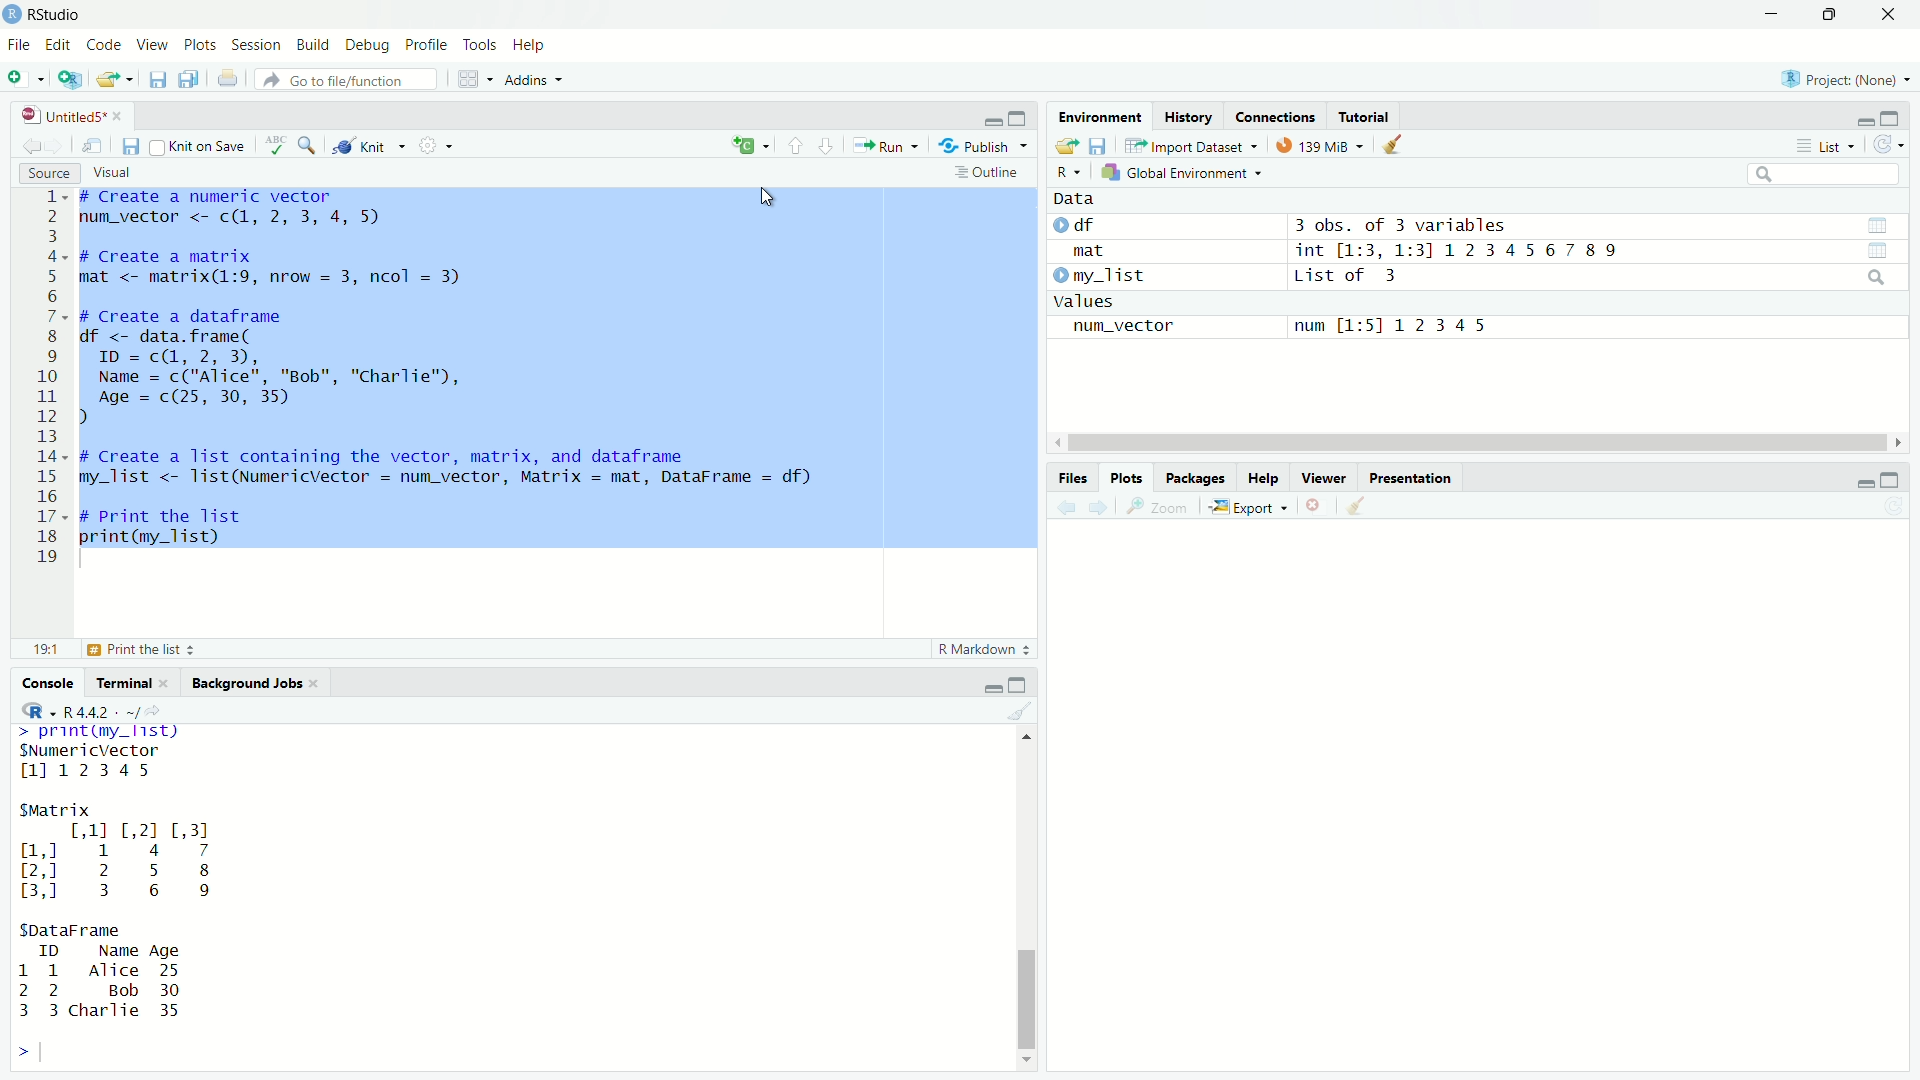 The width and height of the screenshot is (1920, 1080). Describe the element at coordinates (200, 46) in the screenshot. I see `Plots` at that location.